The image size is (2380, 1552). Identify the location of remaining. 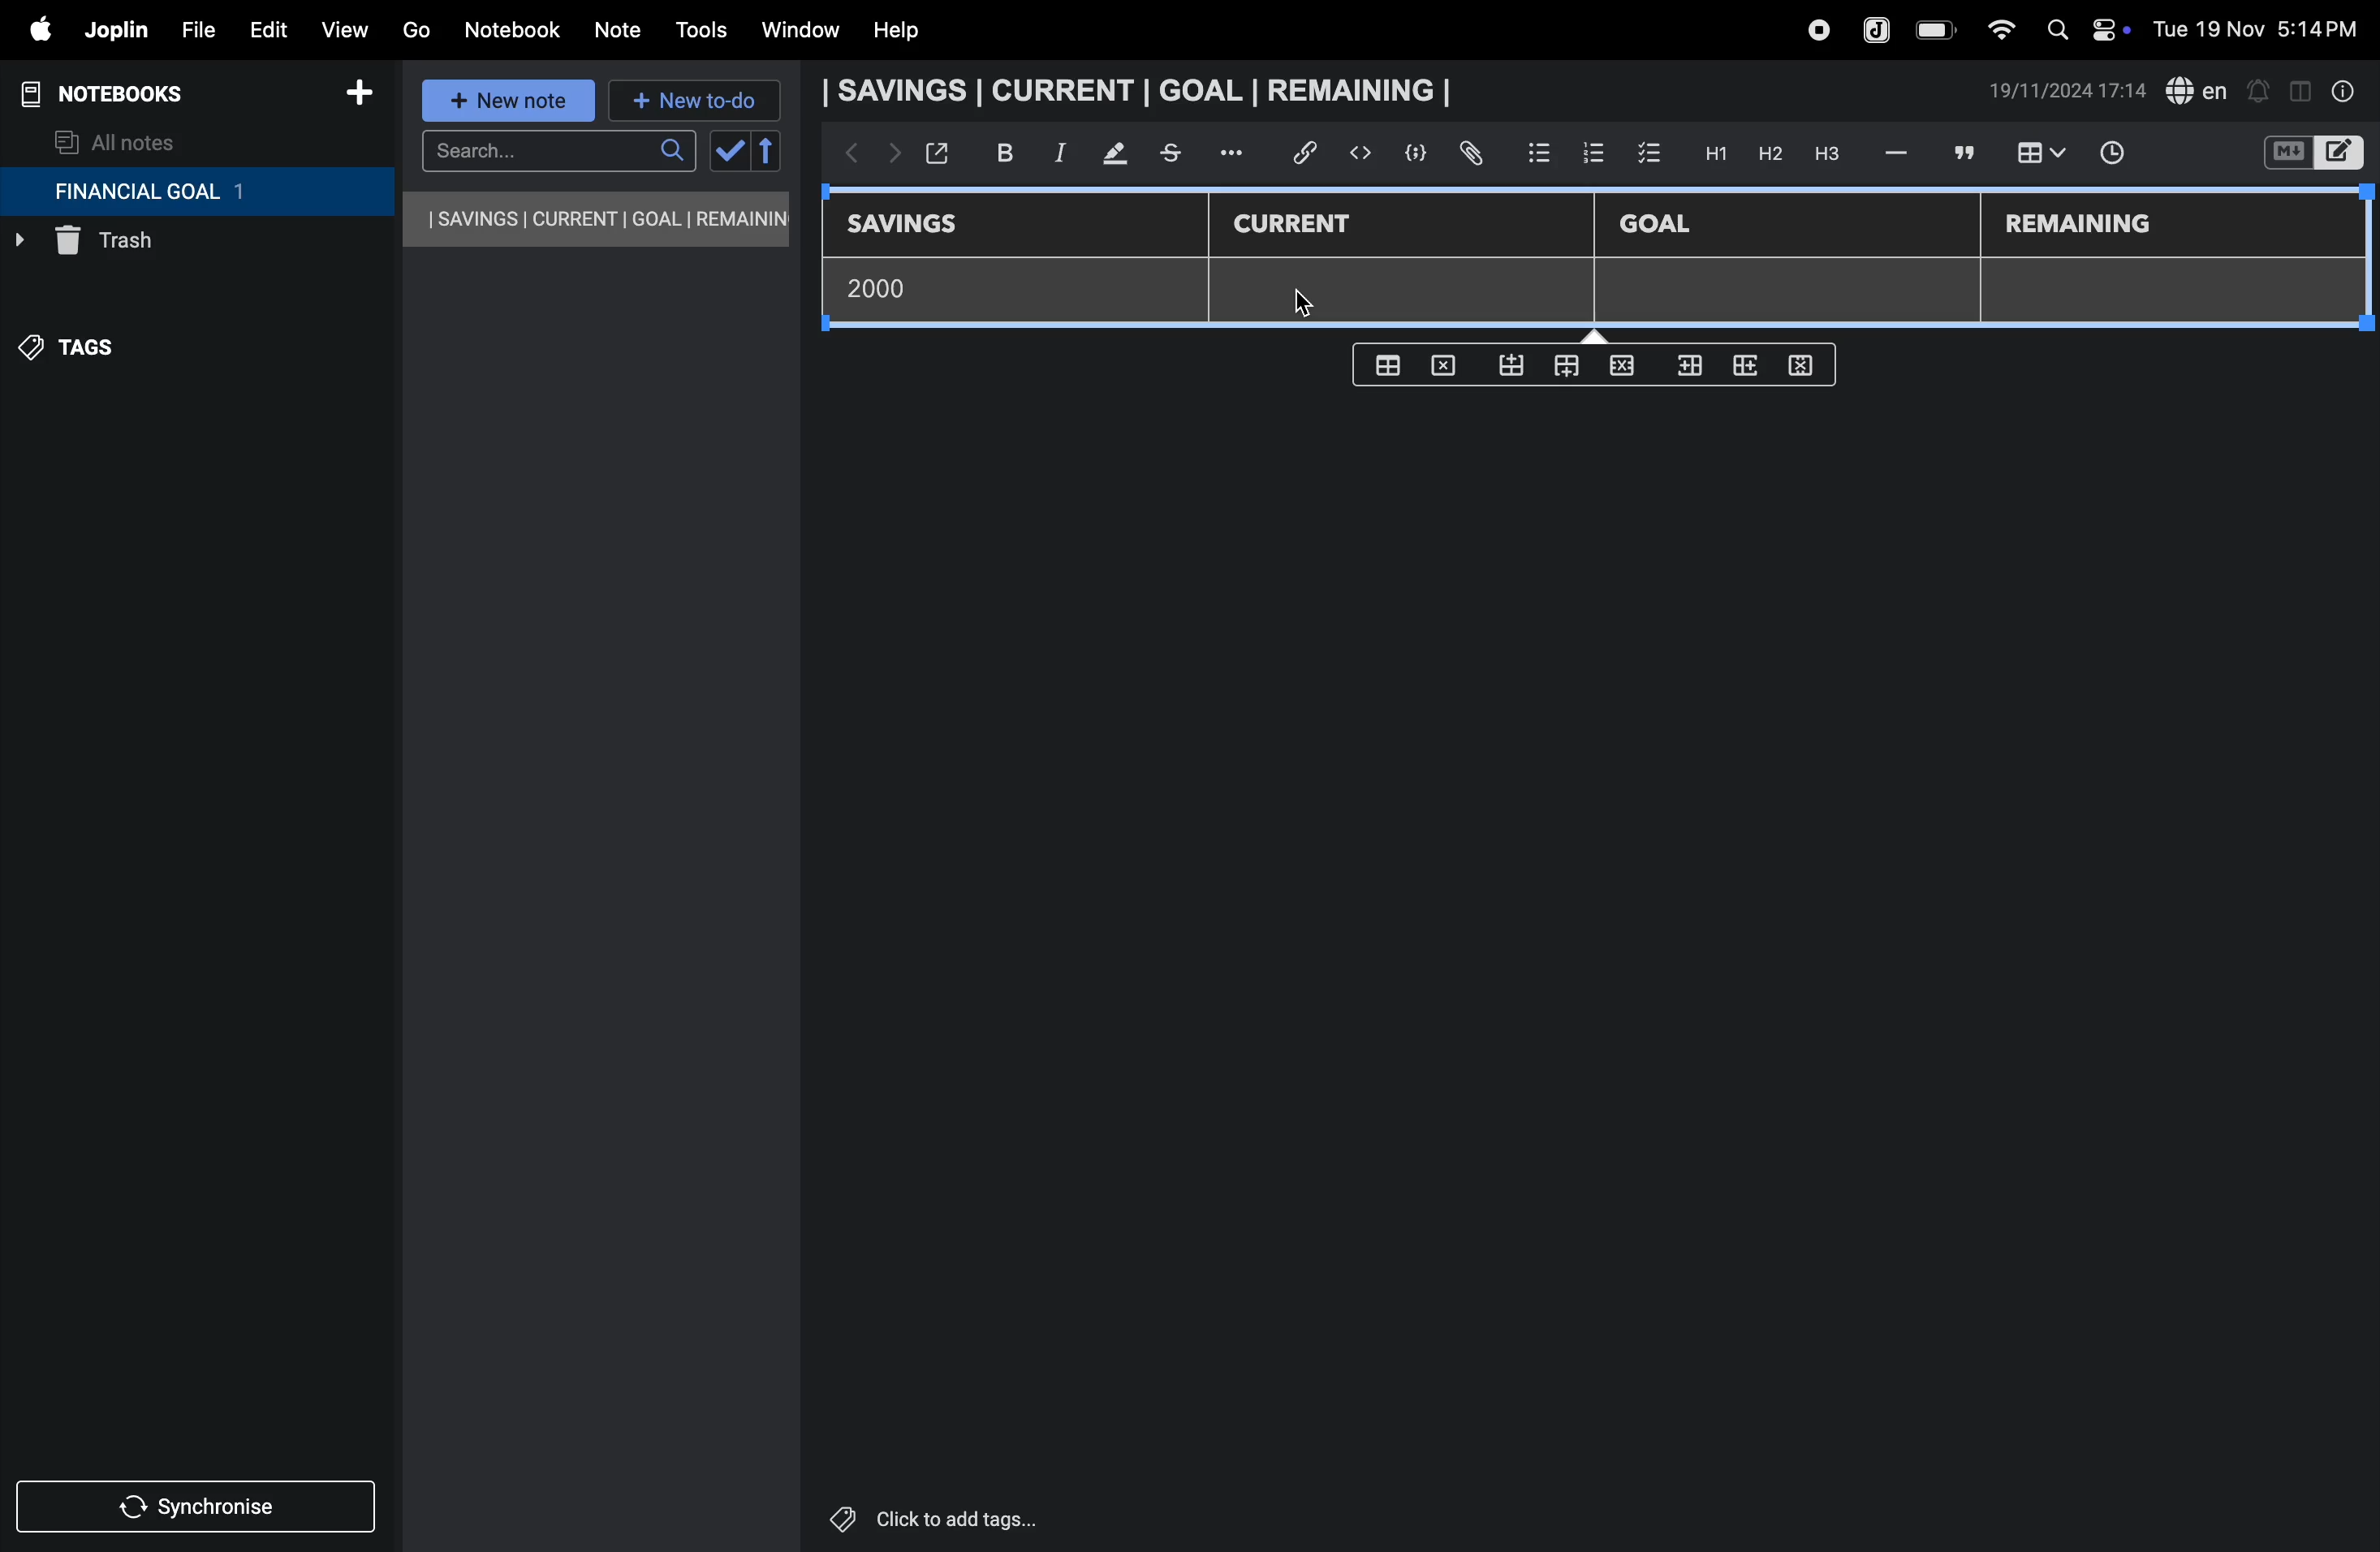
(2082, 226).